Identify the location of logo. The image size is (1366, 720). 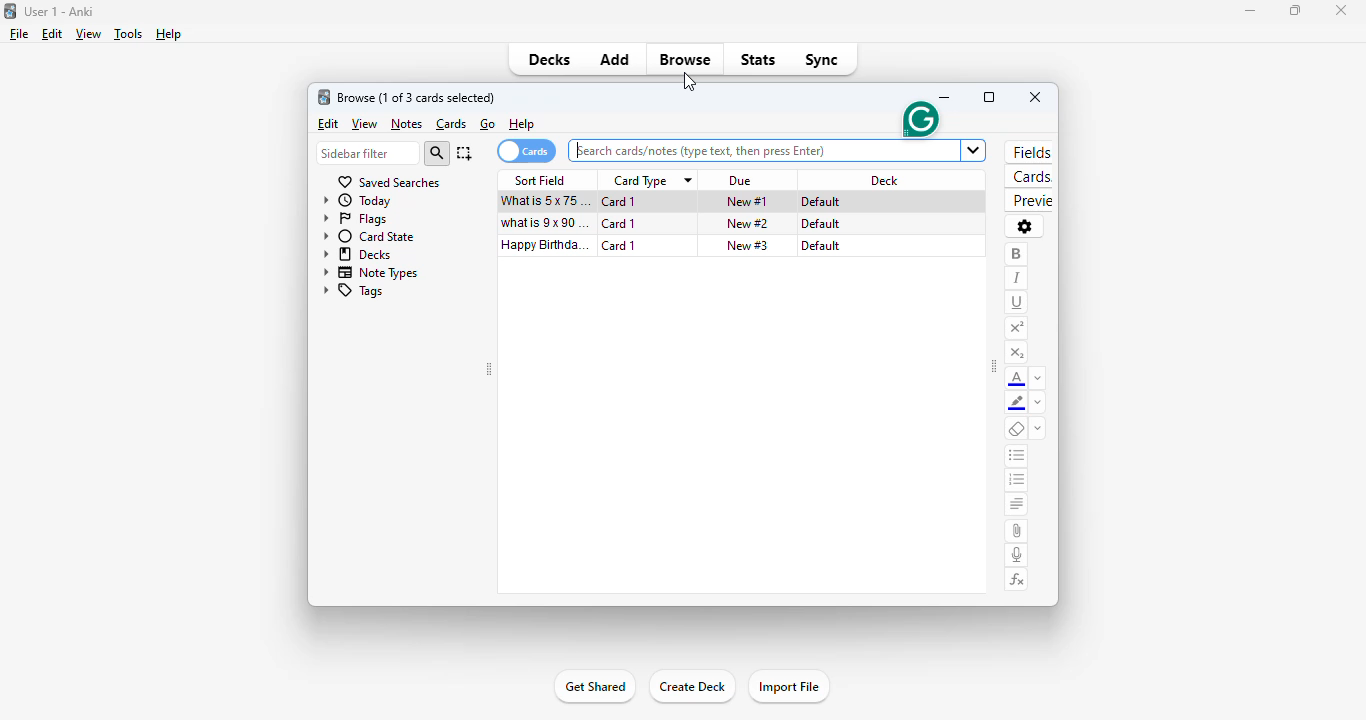
(324, 96).